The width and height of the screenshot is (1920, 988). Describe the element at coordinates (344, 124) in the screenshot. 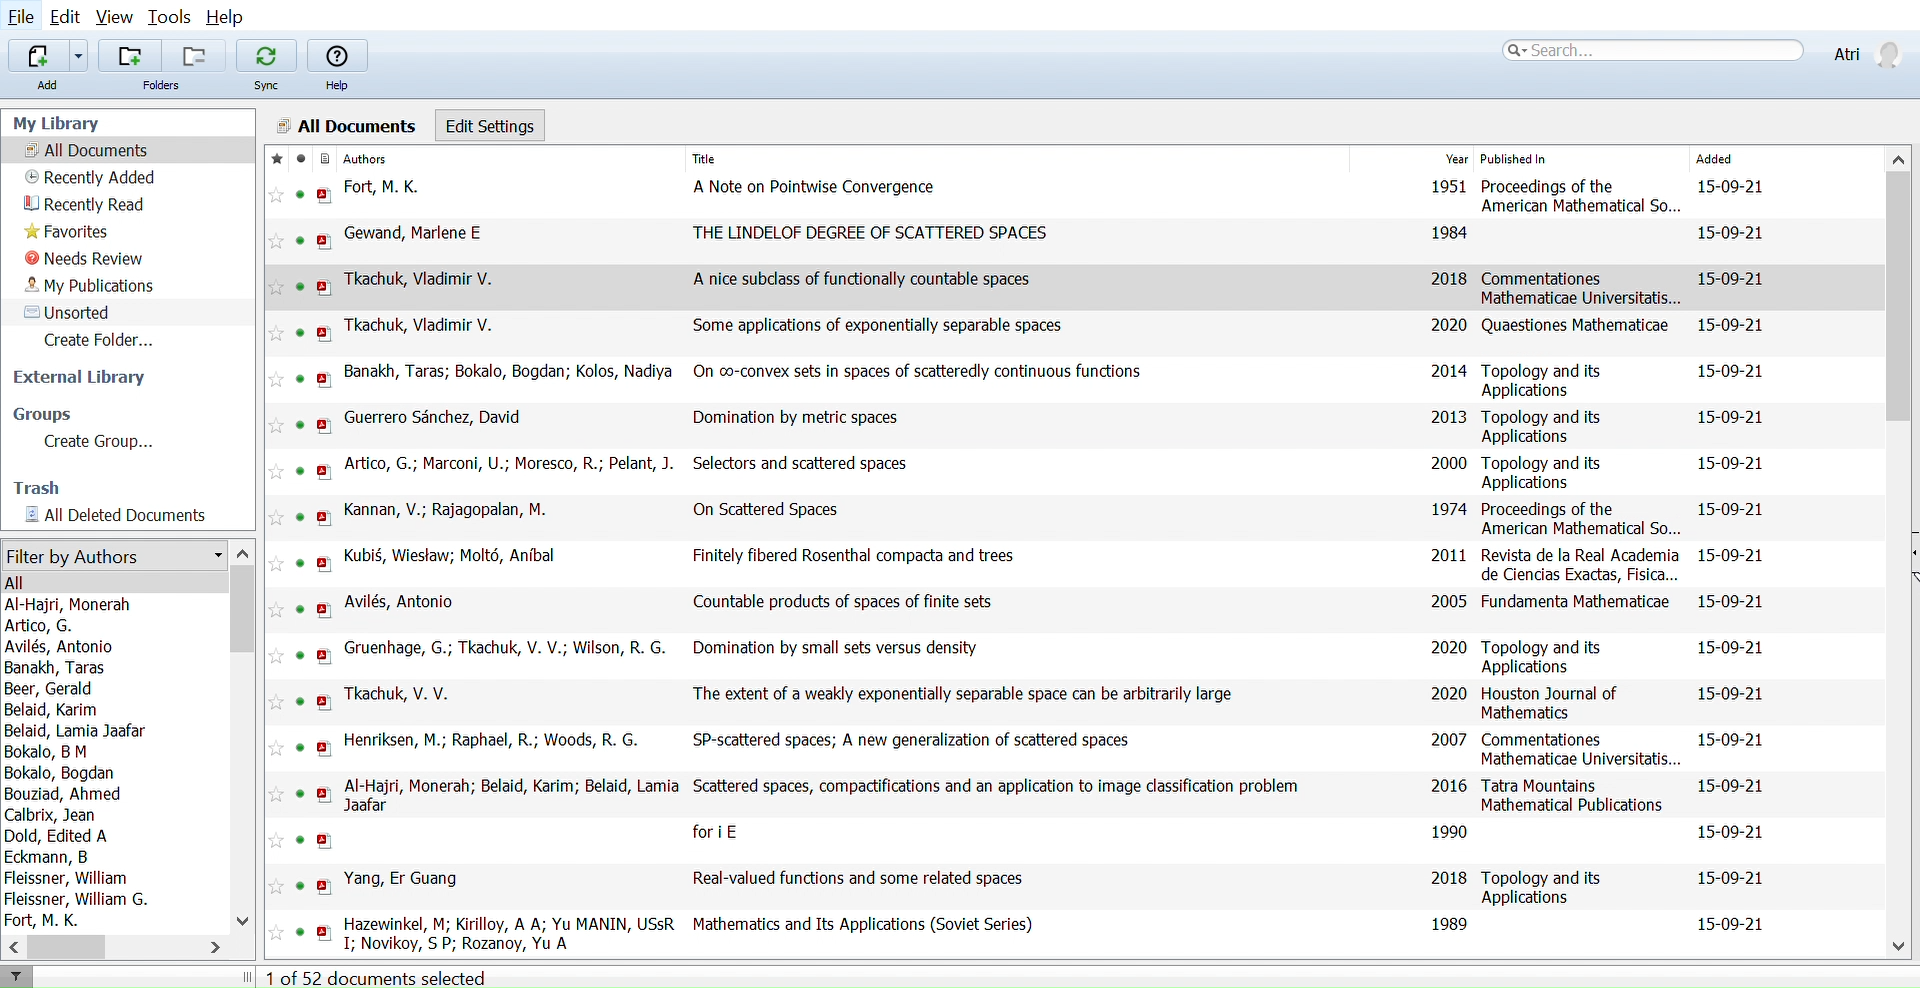

I see `All Documents` at that location.